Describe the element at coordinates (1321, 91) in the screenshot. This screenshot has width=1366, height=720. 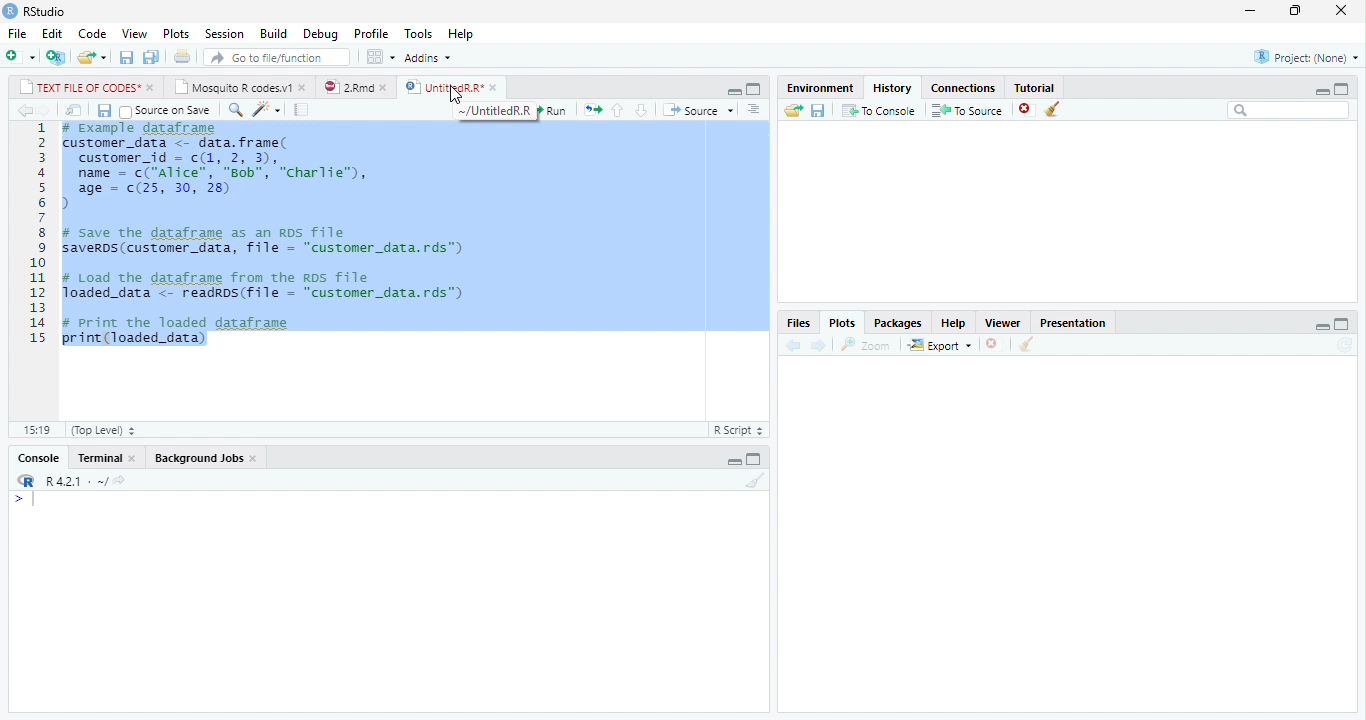
I see `minimize` at that location.